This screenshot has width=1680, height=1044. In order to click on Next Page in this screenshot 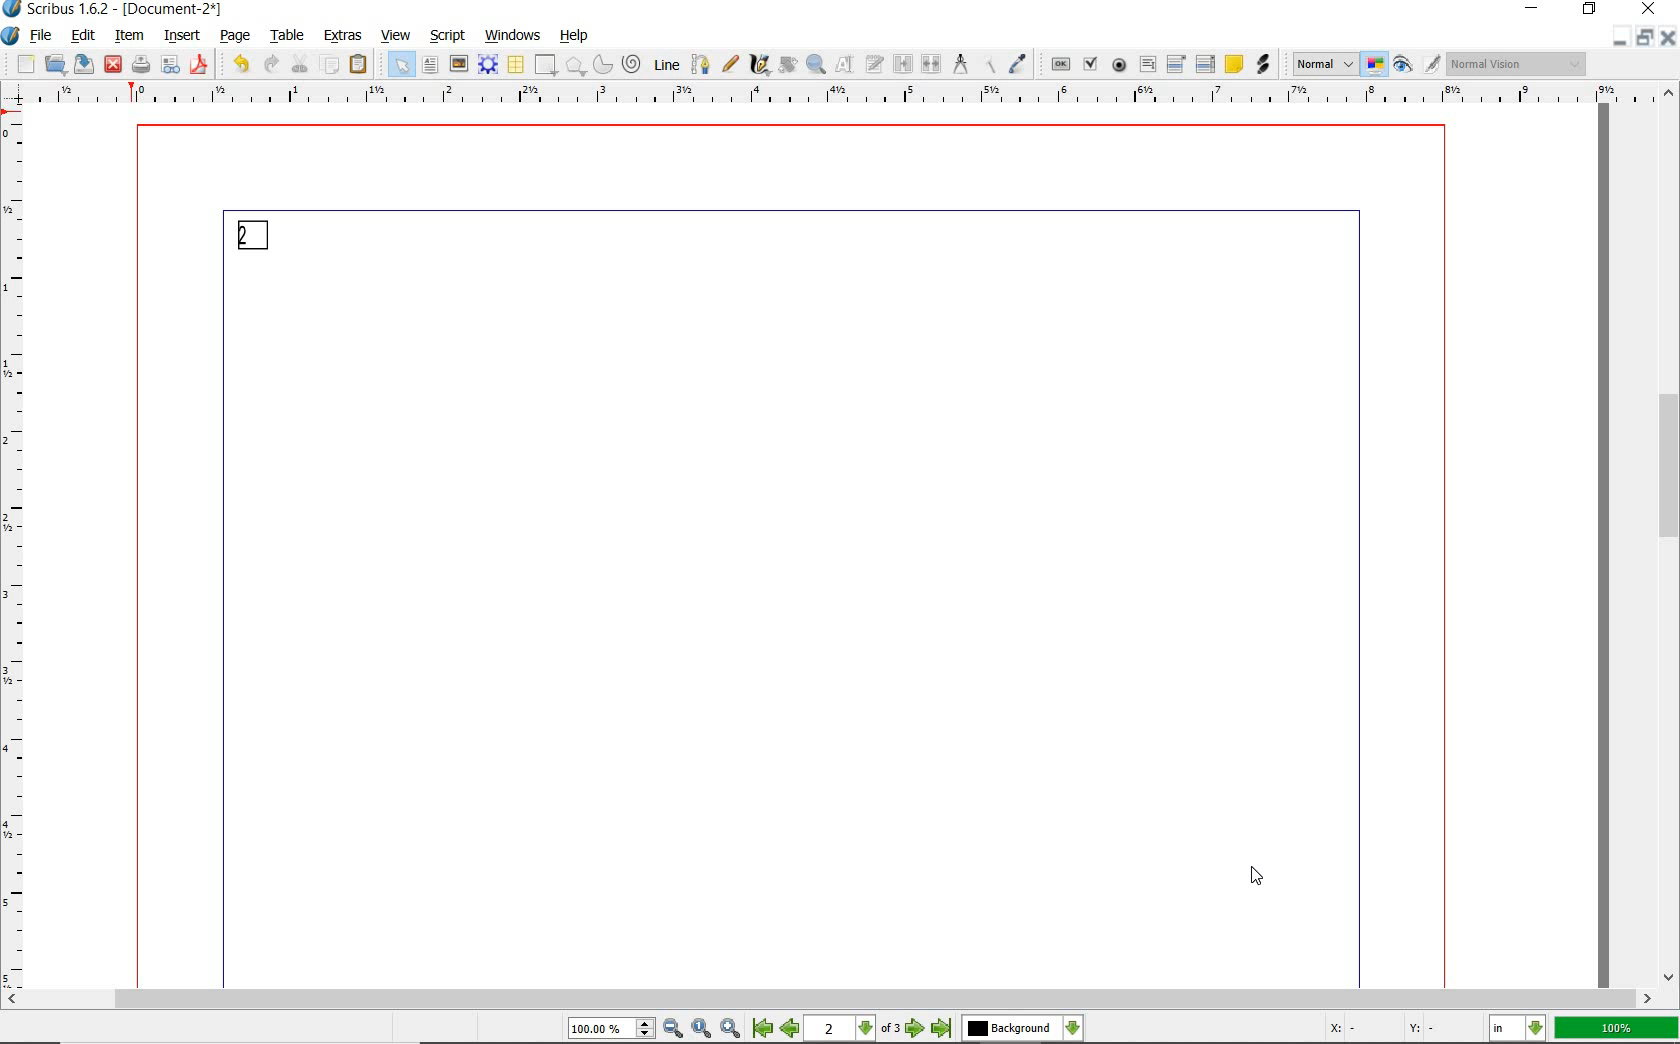, I will do `click(916, 1030)`.